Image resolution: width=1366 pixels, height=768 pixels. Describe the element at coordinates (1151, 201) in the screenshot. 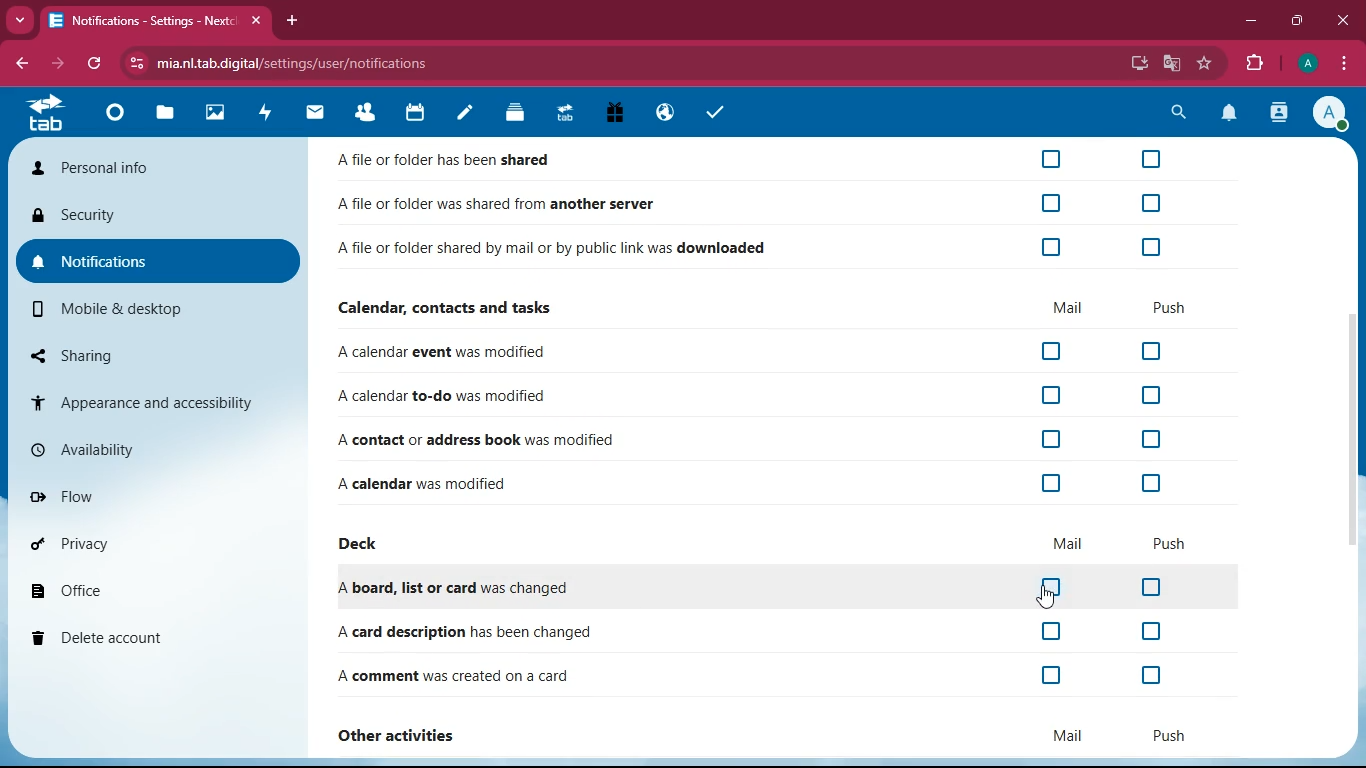

I see `off` at that location.